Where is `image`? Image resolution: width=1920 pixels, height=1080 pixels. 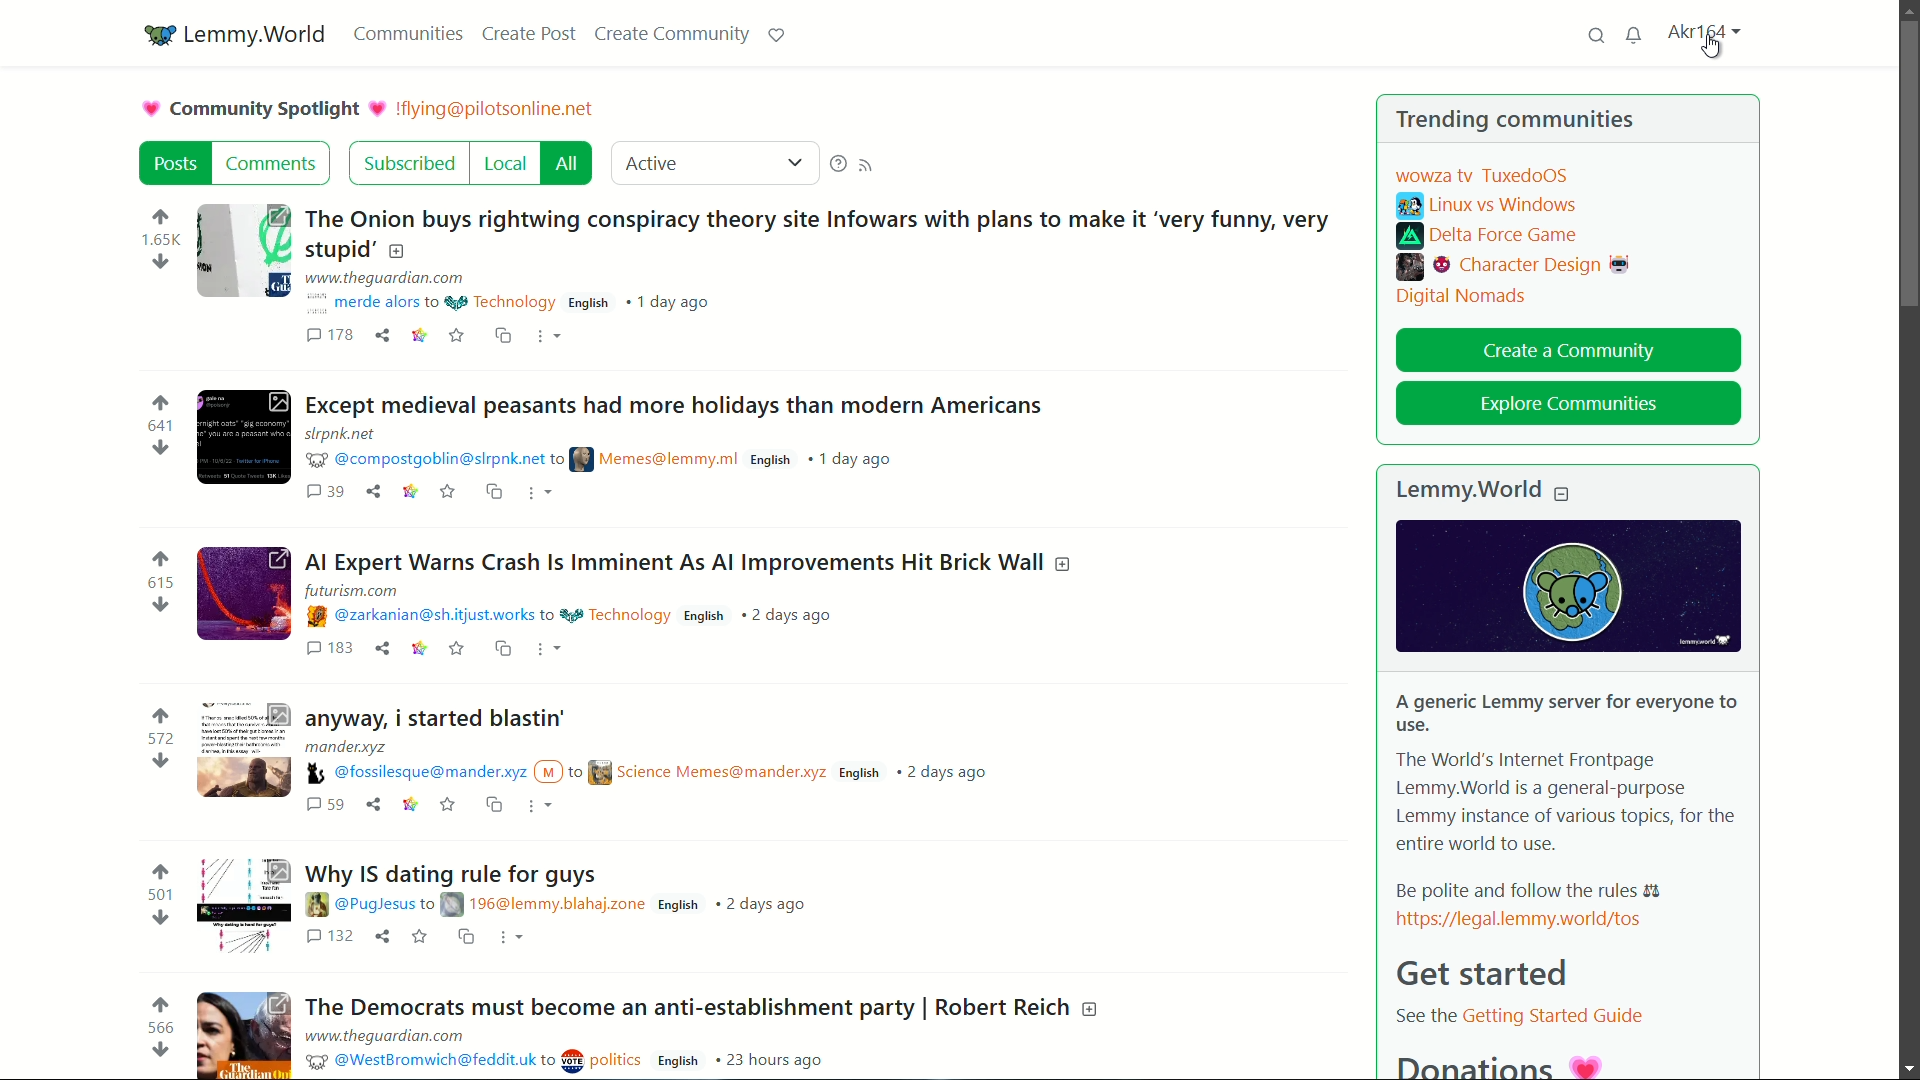
image is located at coordinates (245, 594).